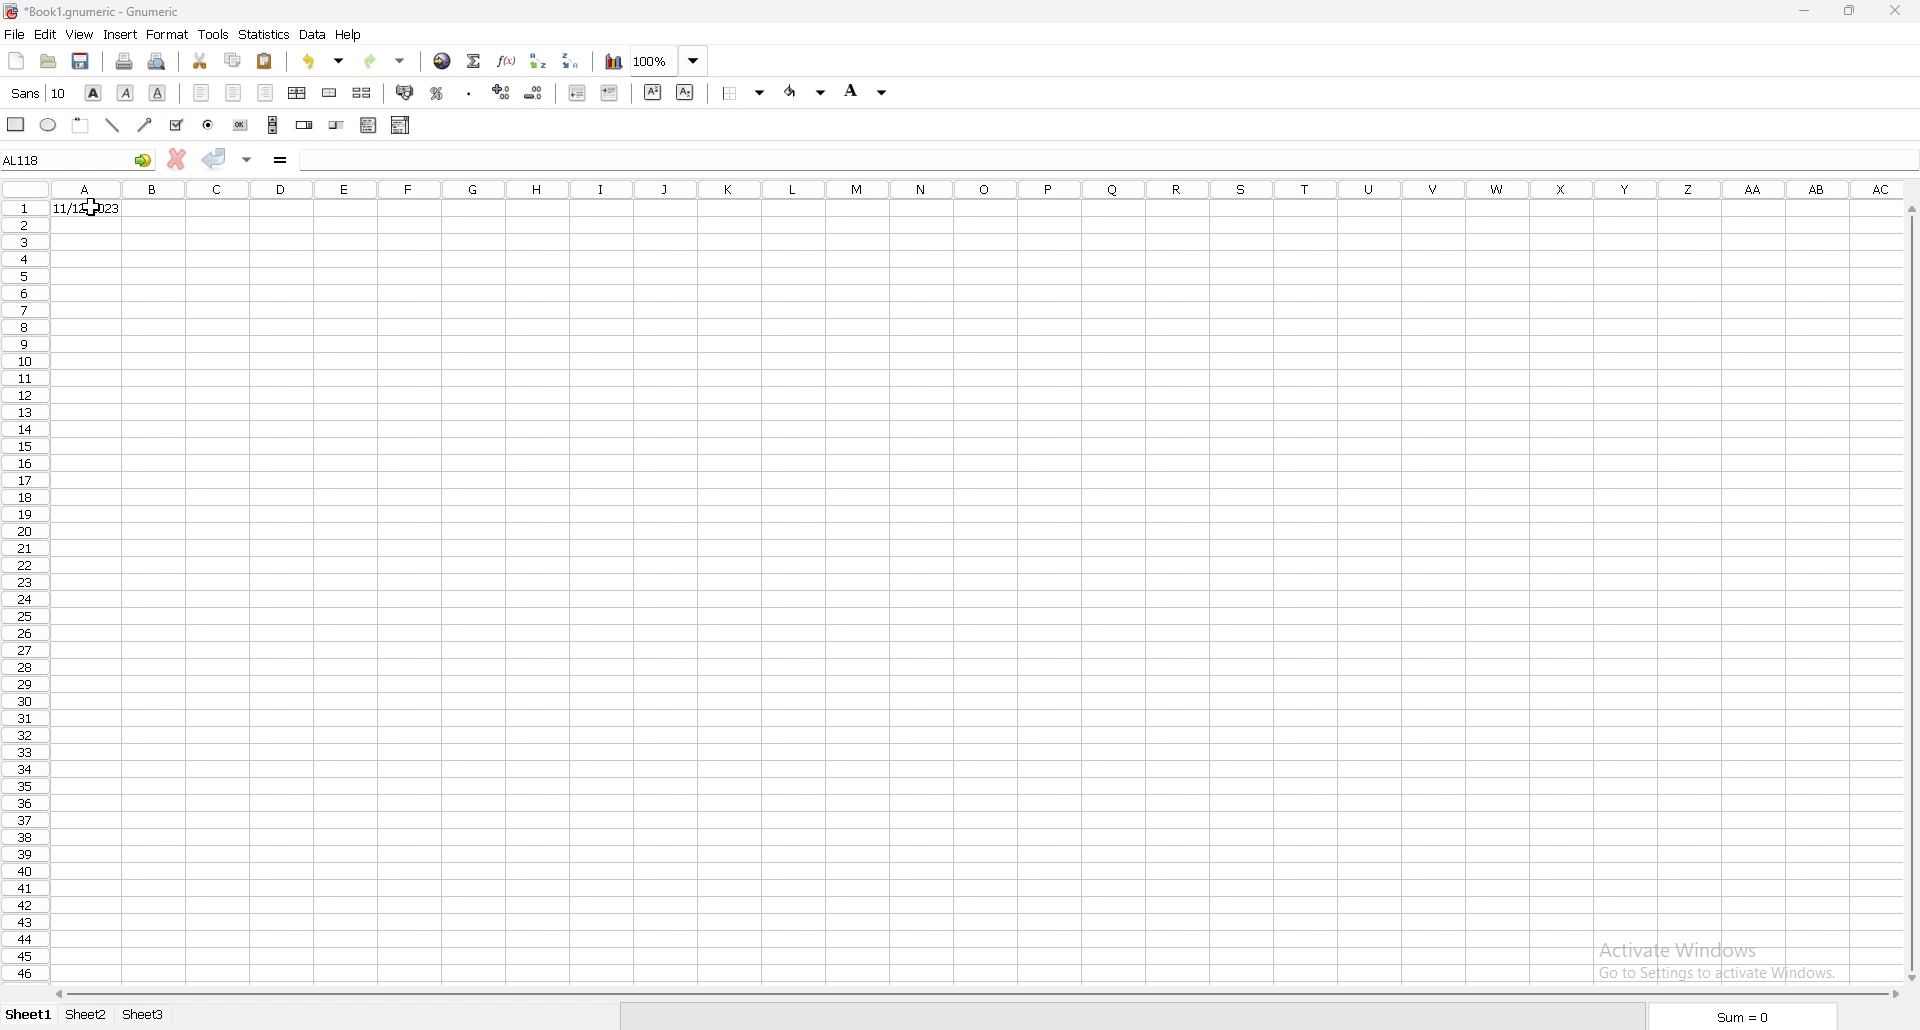 The width and height of the screenshot is (1920, 1030). Describe the element at coordinates (265, 93) in the screenshot. I see `right align` at that location.